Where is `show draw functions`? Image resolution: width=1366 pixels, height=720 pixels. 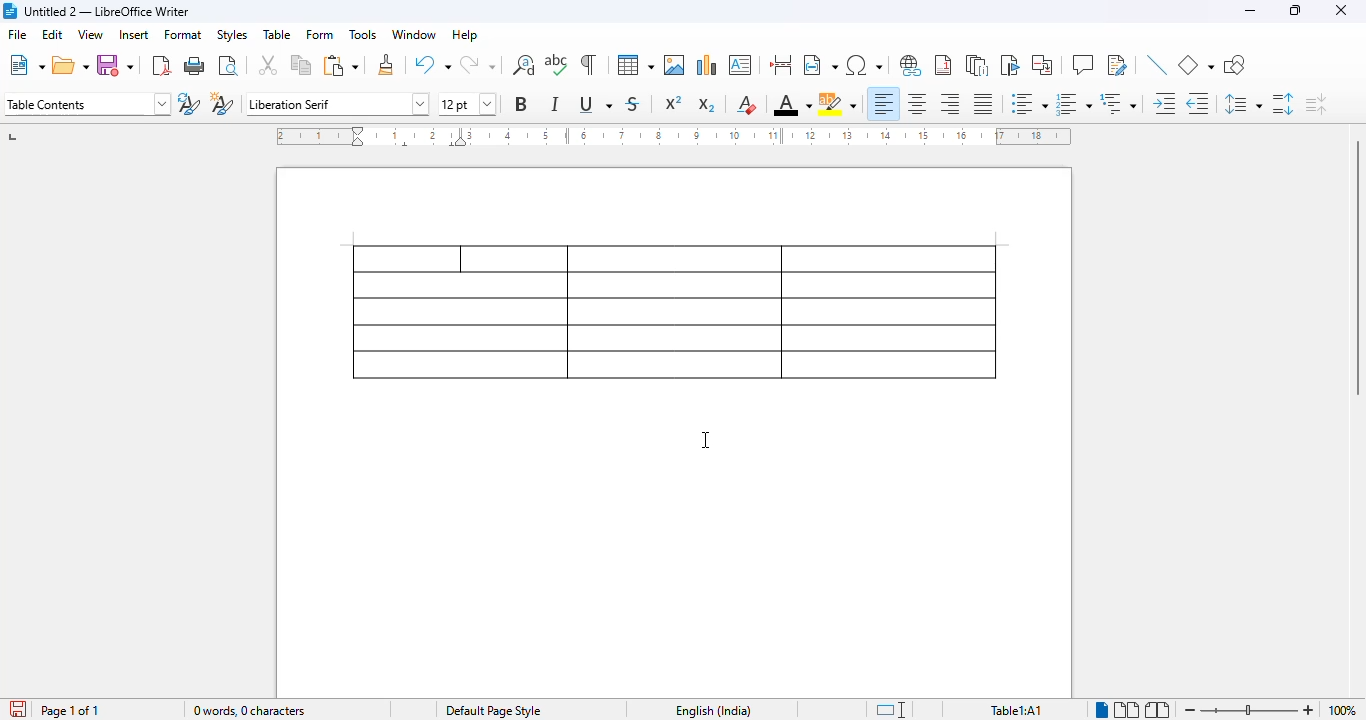
show draw functions is located at coordinates (1235, 65).